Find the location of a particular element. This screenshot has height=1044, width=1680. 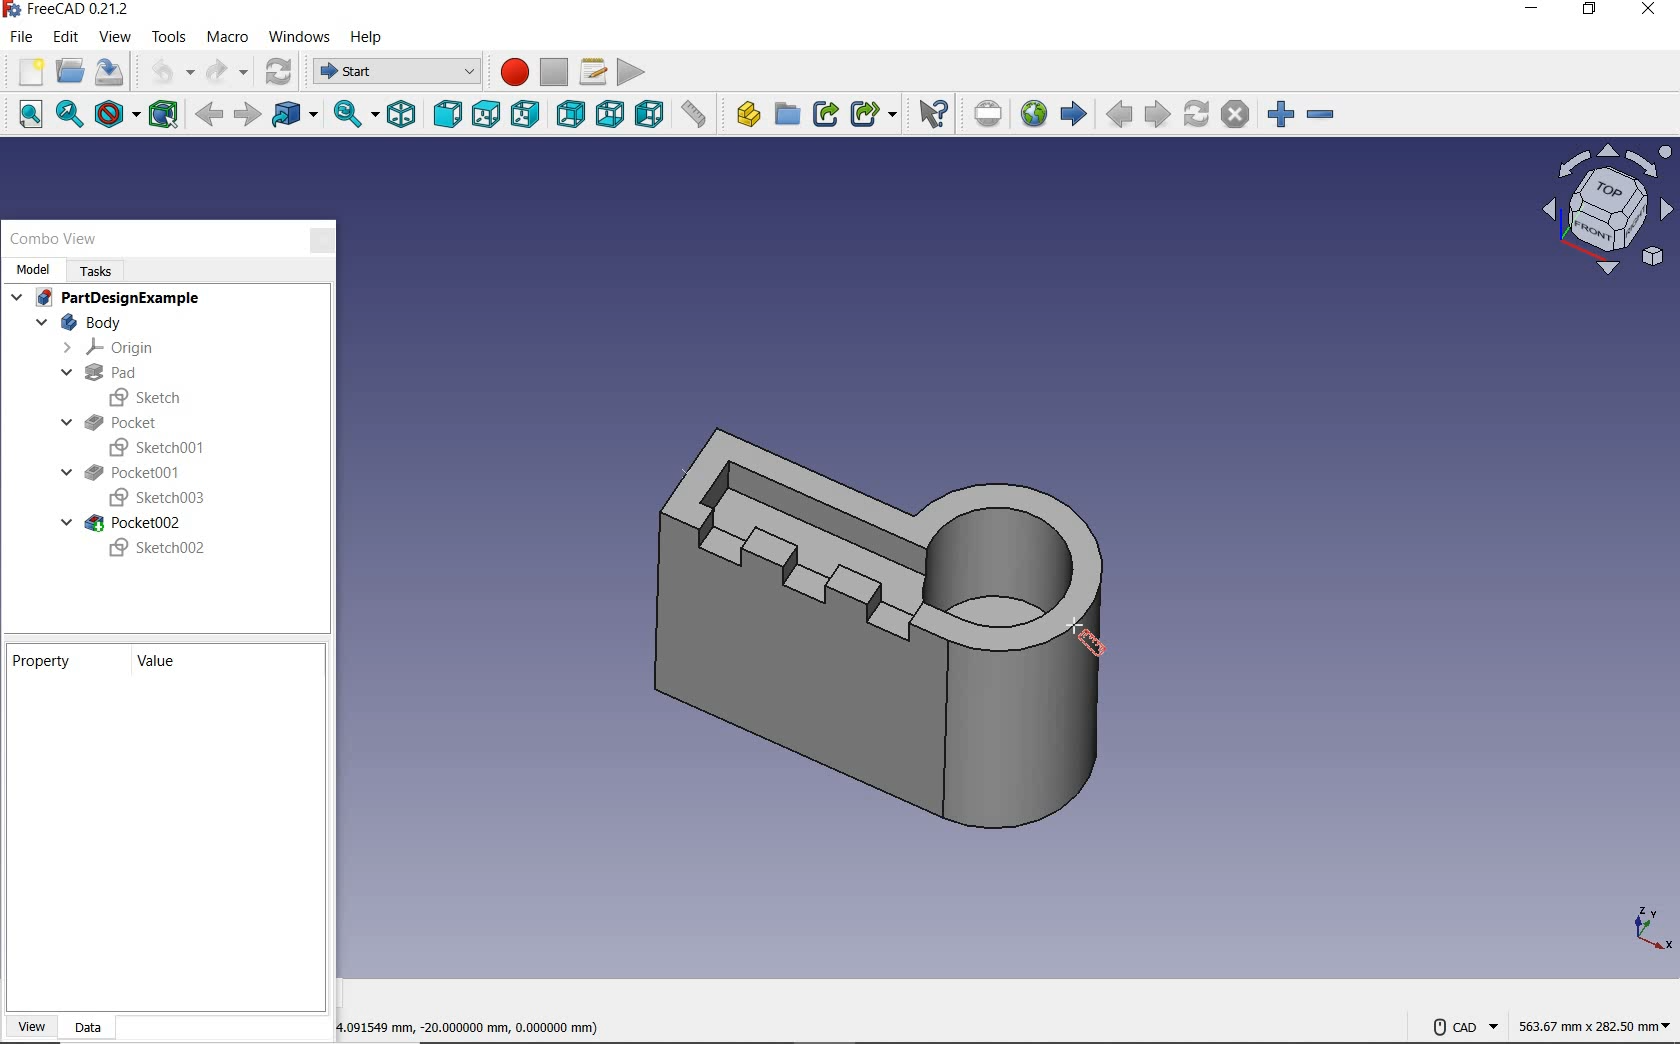

save is located at coordinates (112, 75).